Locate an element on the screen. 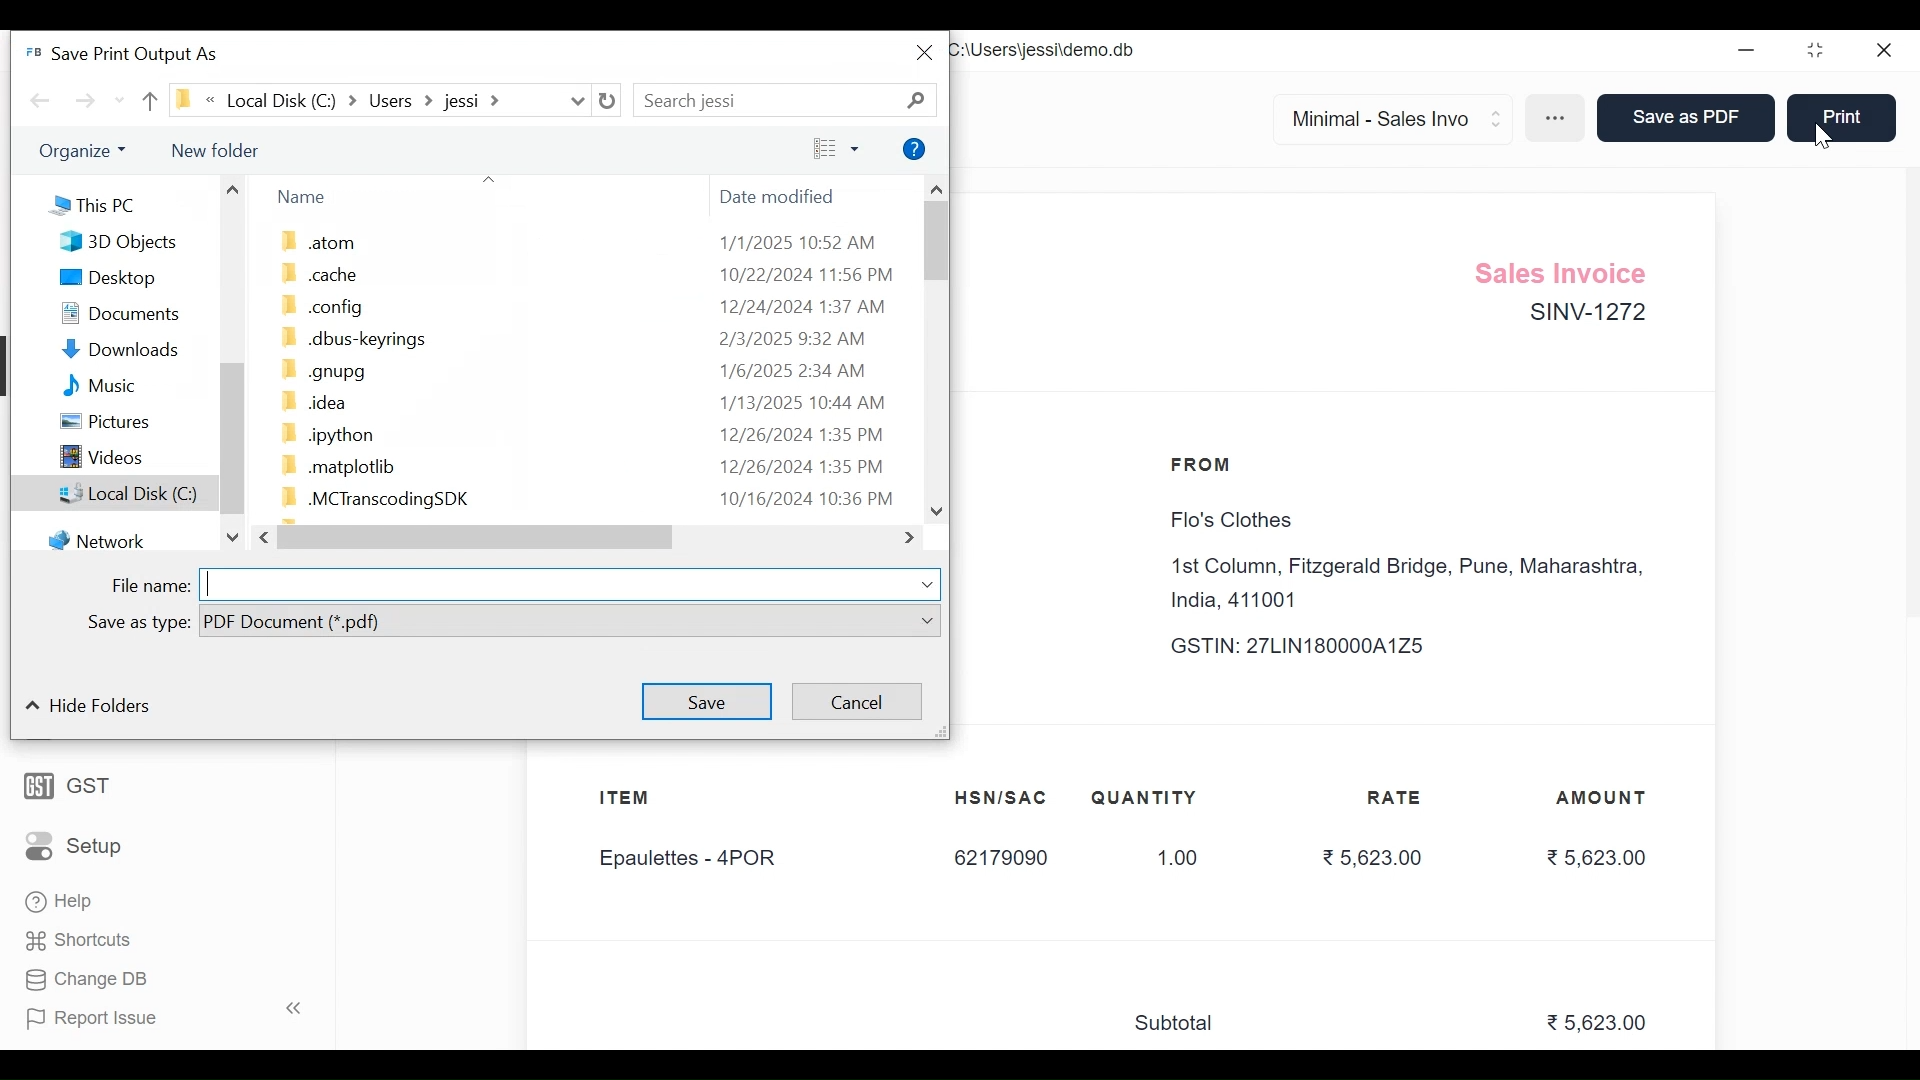 This screenshot has width=1920, height=1080. Flo's Clothes is located at coordinates (1226, 521).